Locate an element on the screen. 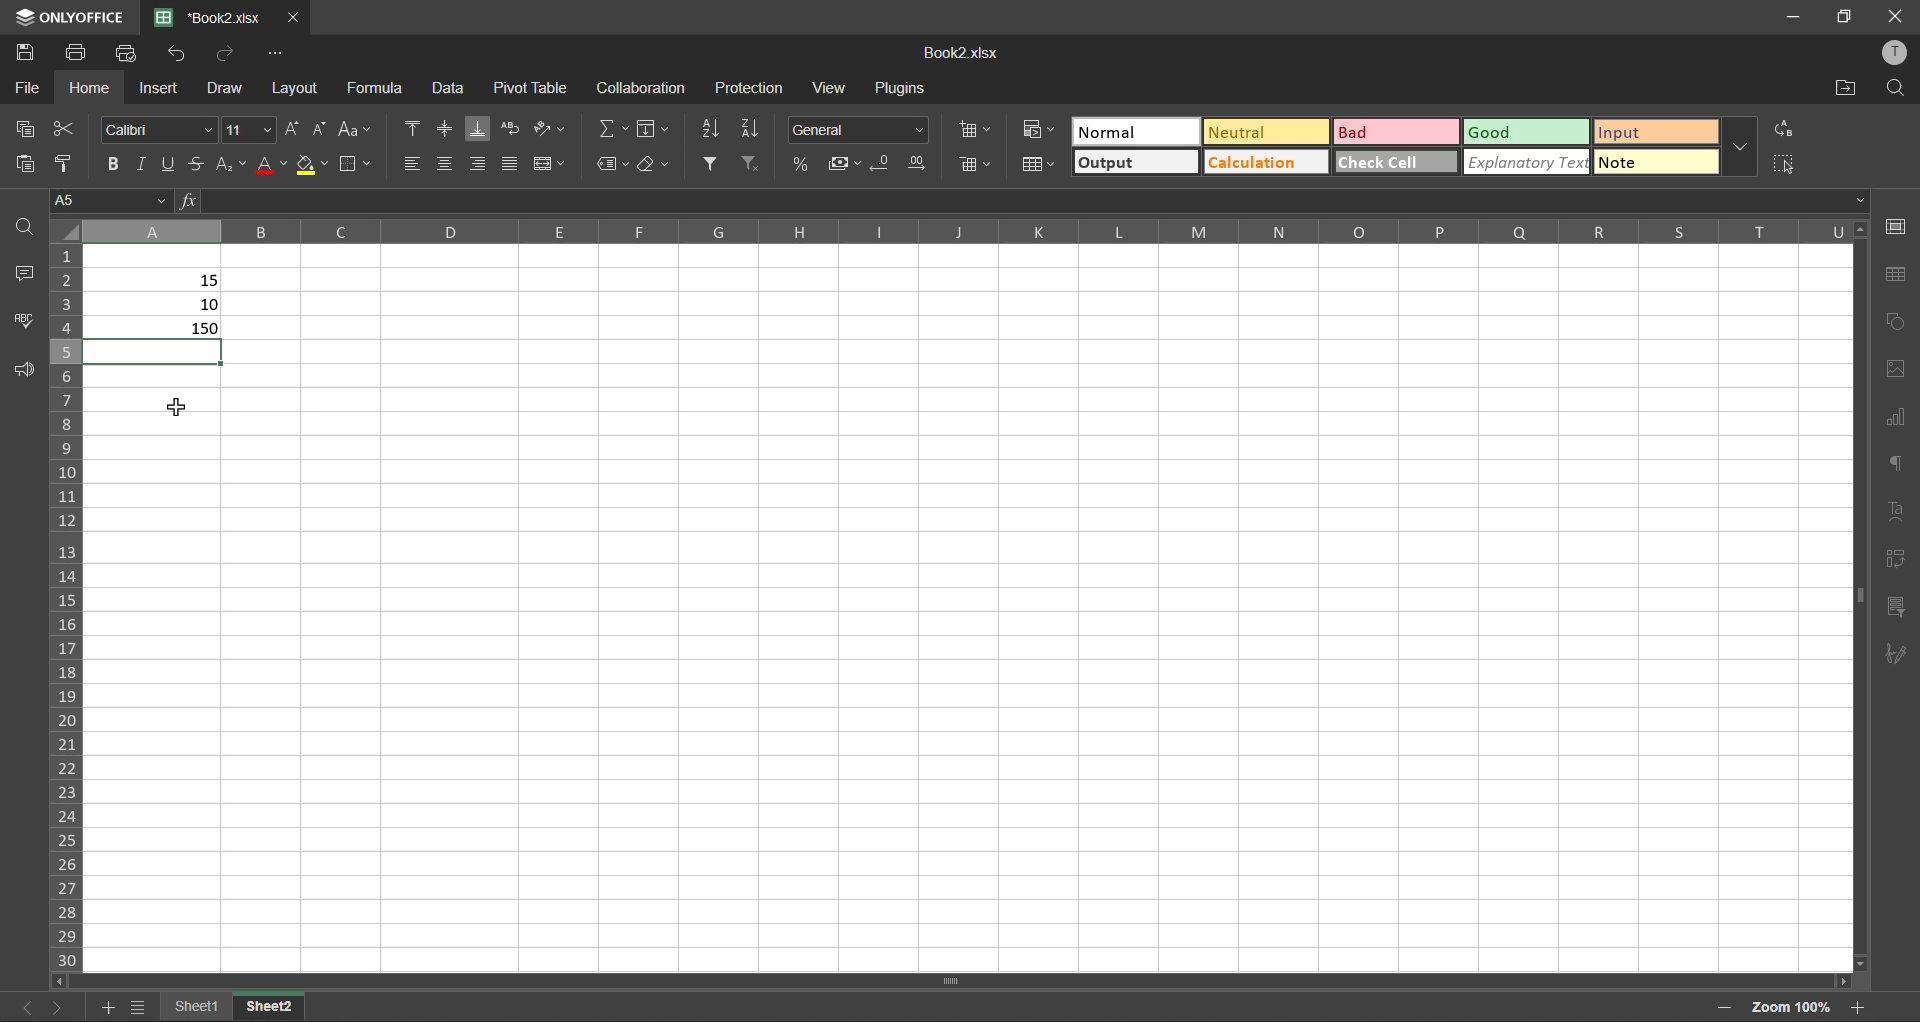 The height and width of the screenshot is (1022, 1920). text is located at coordinates (1893, 506).